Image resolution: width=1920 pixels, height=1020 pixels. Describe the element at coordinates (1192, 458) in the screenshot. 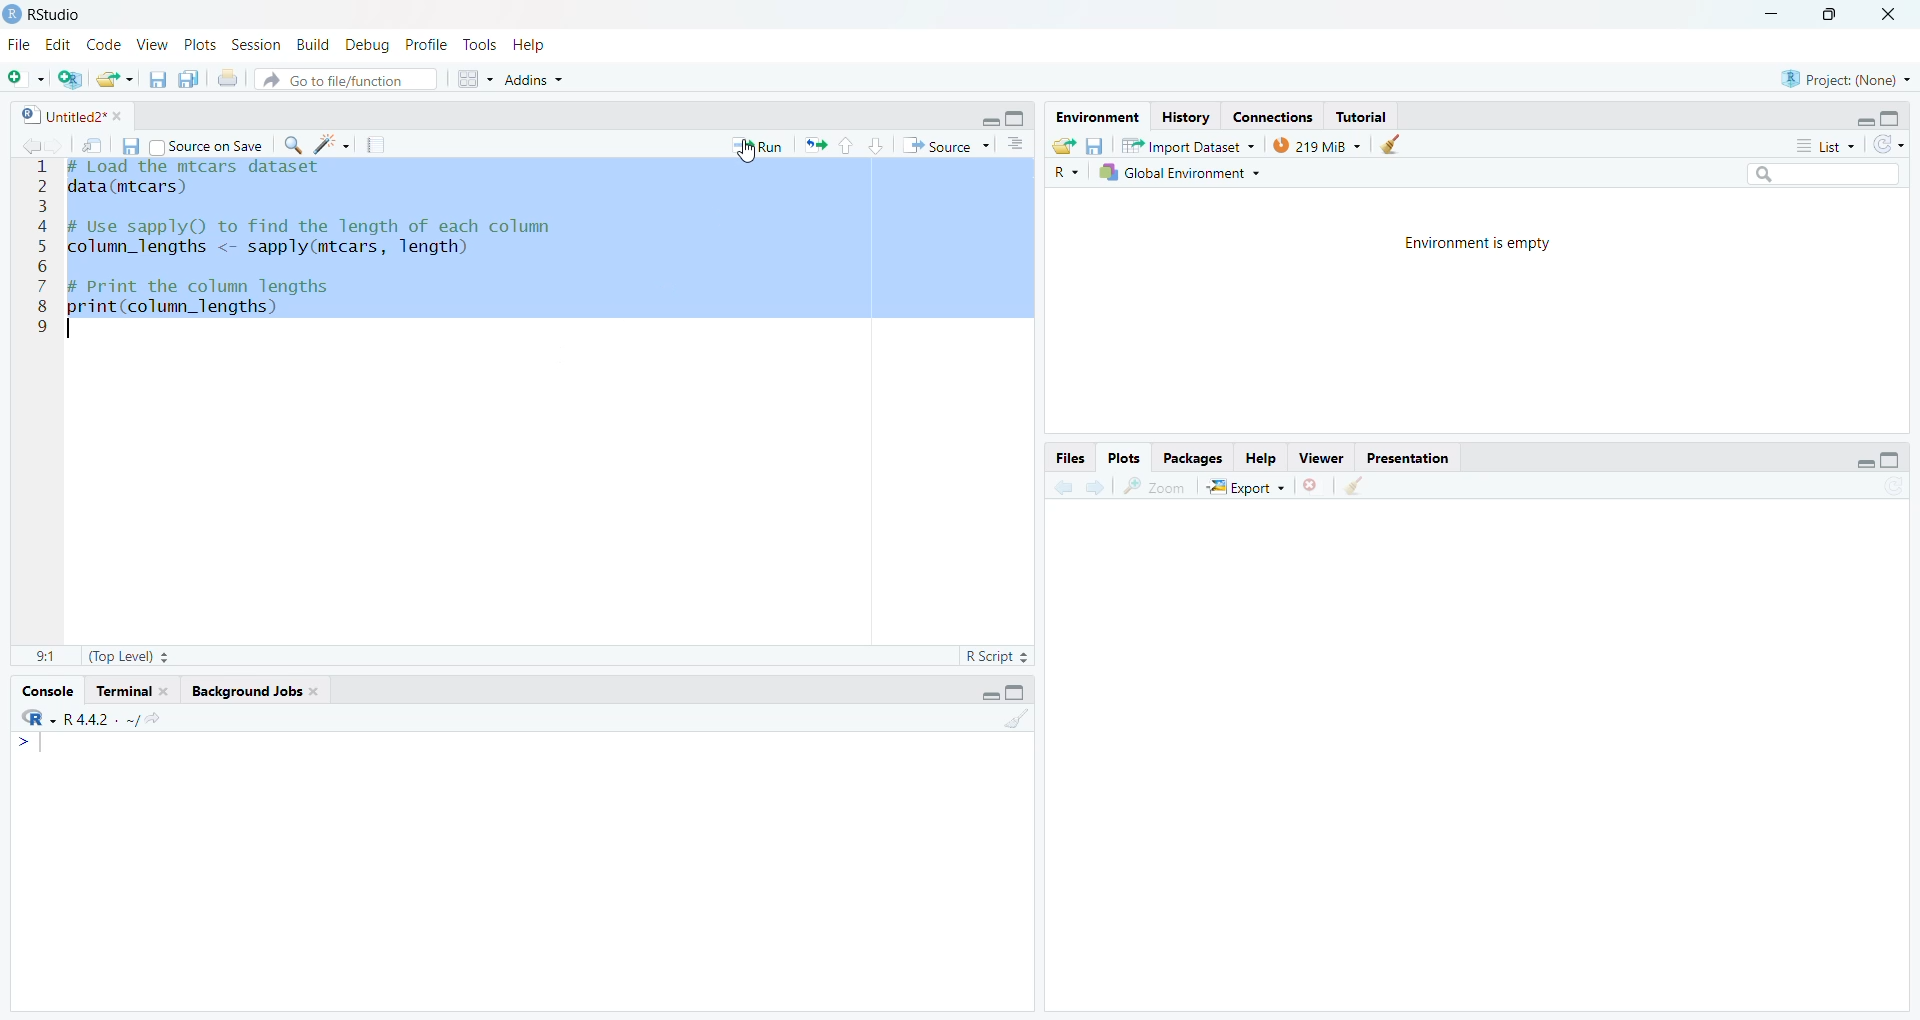

I see `Packages` at that location.